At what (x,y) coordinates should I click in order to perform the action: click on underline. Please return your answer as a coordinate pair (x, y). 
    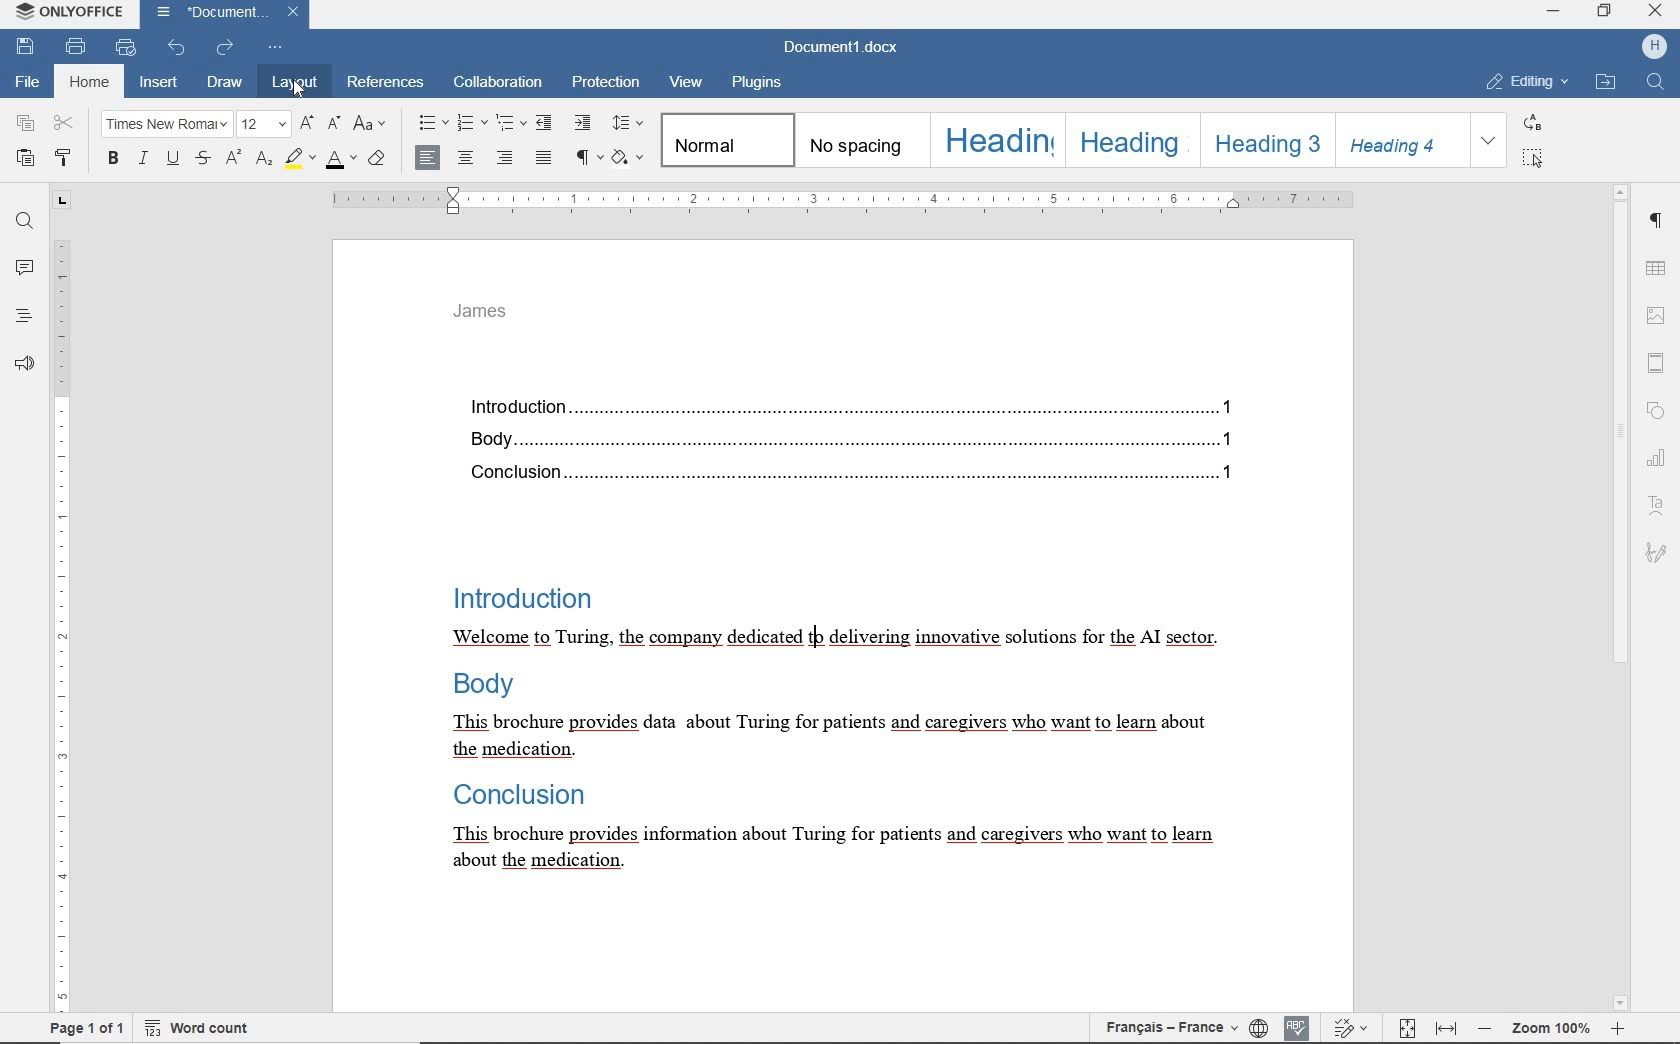
    Looking at the image, I should click on (173, 158).